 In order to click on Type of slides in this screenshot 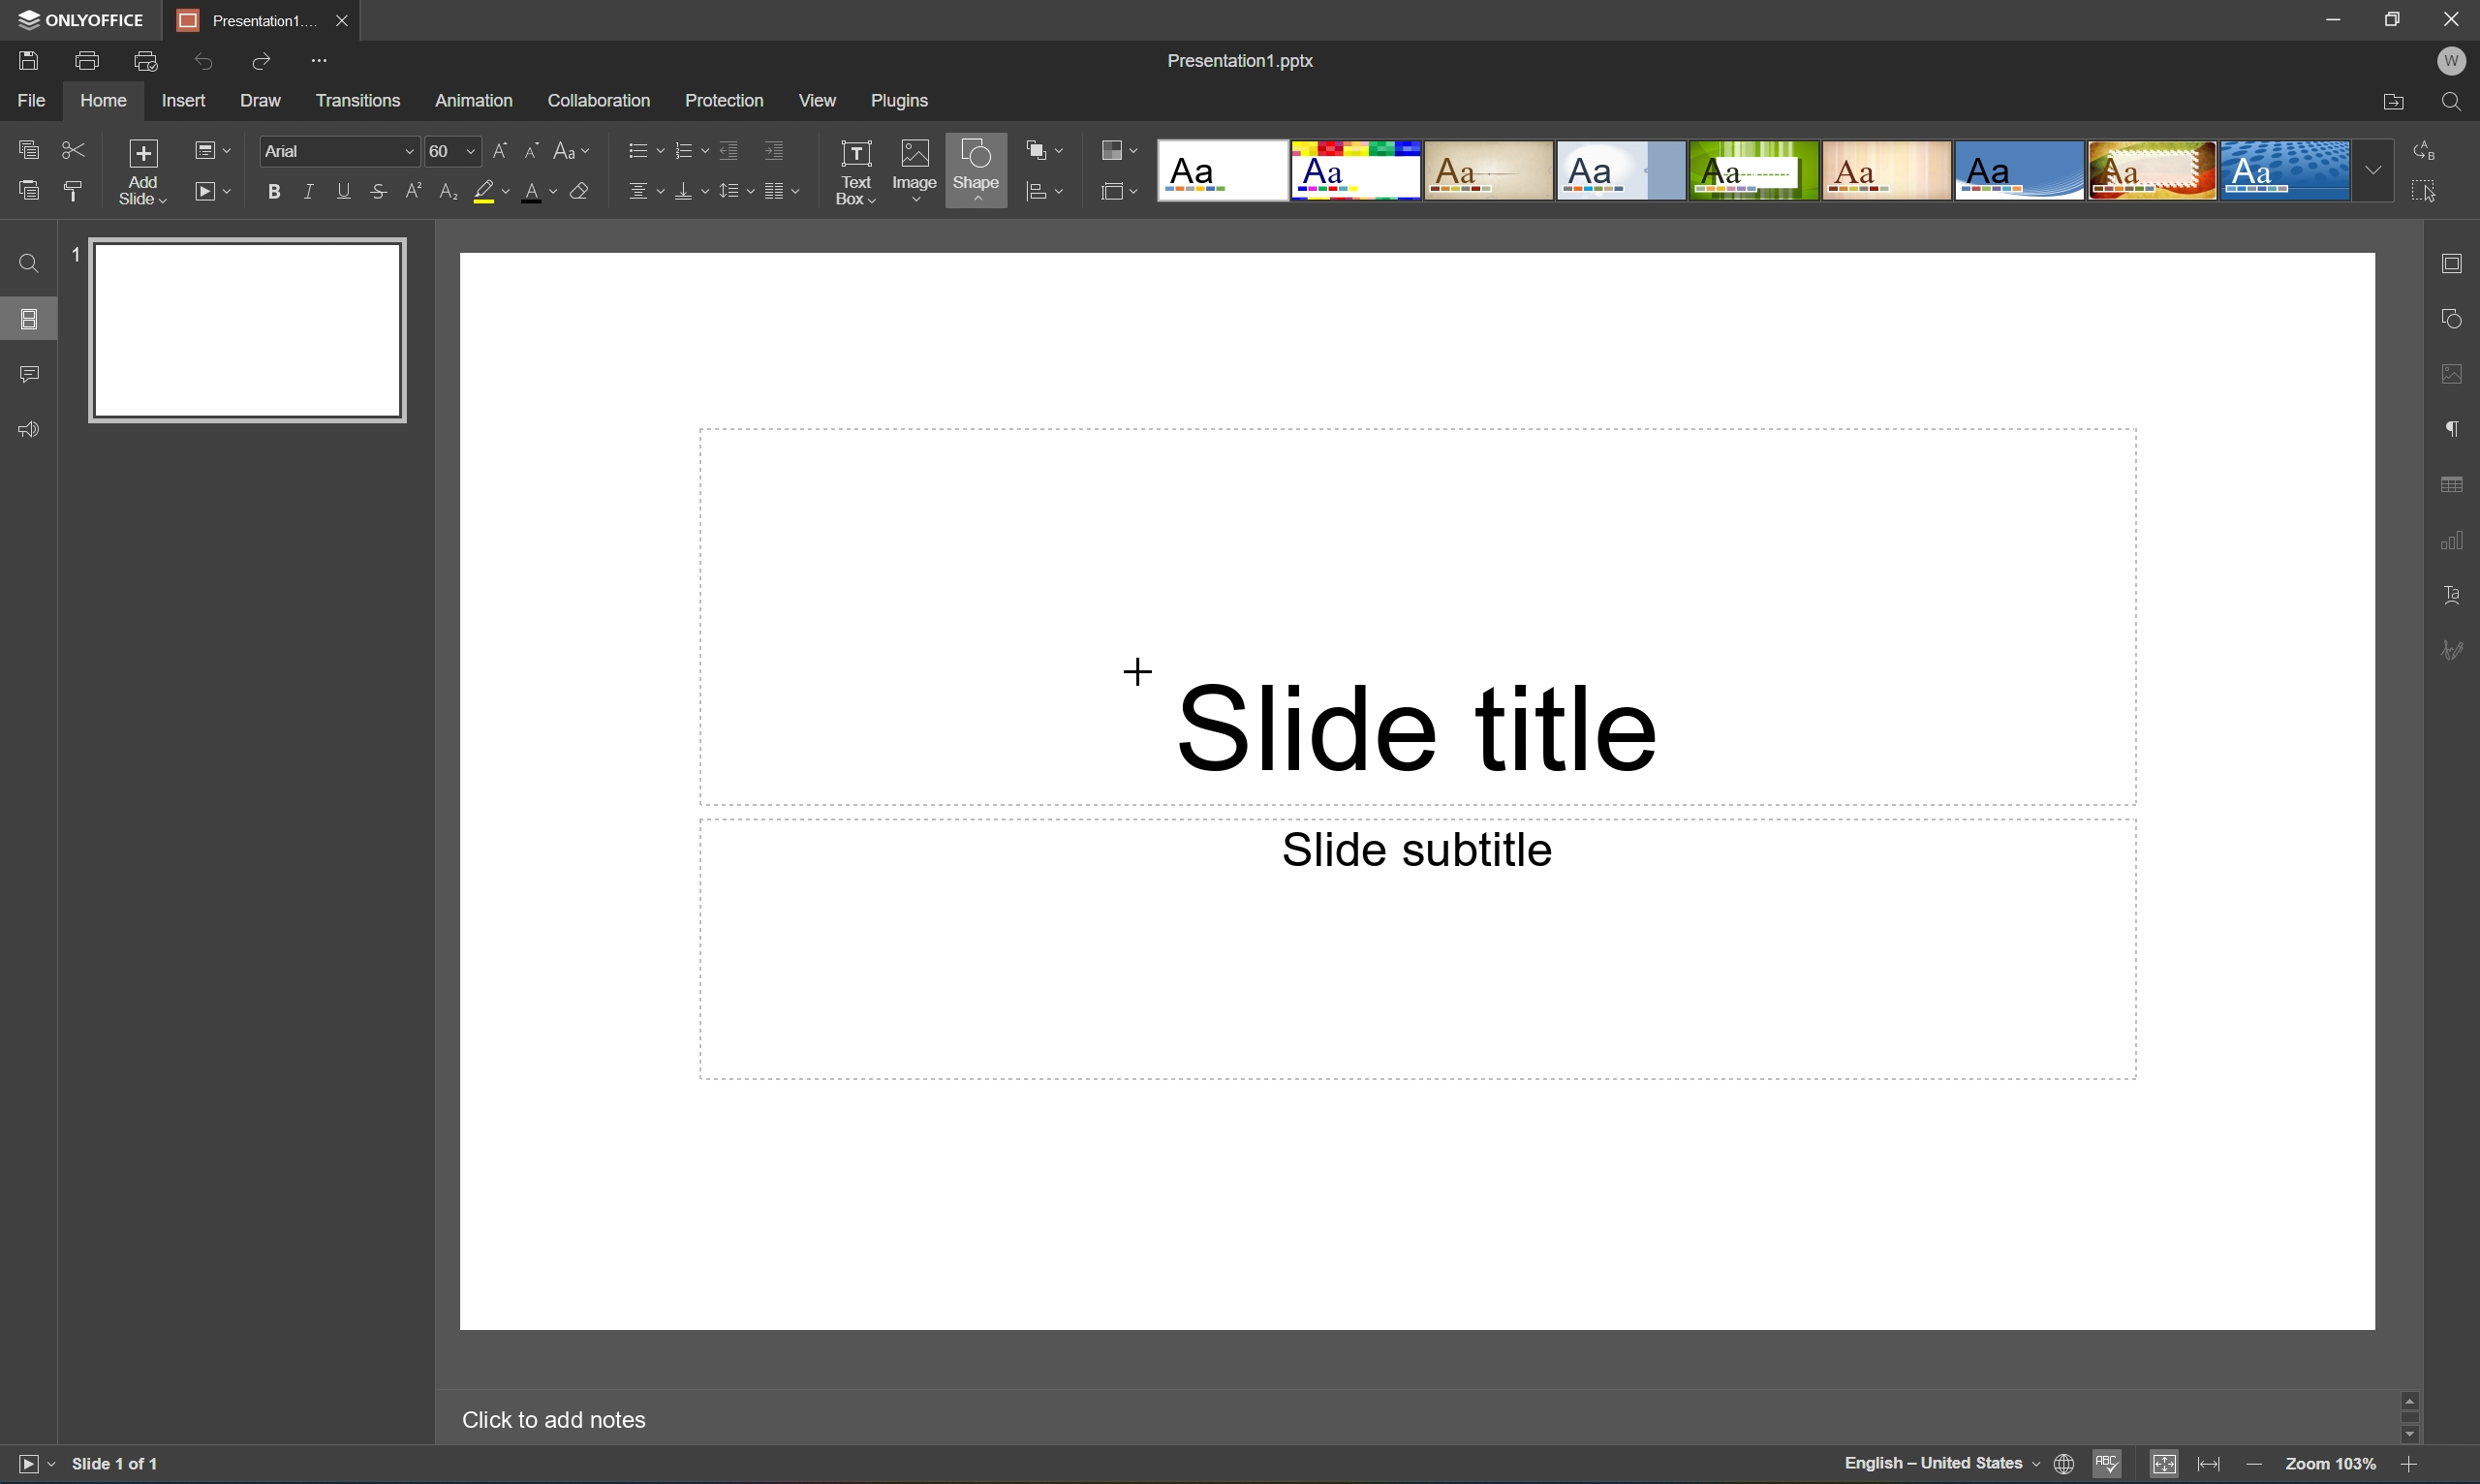, I will do `click(1772, 171)`.